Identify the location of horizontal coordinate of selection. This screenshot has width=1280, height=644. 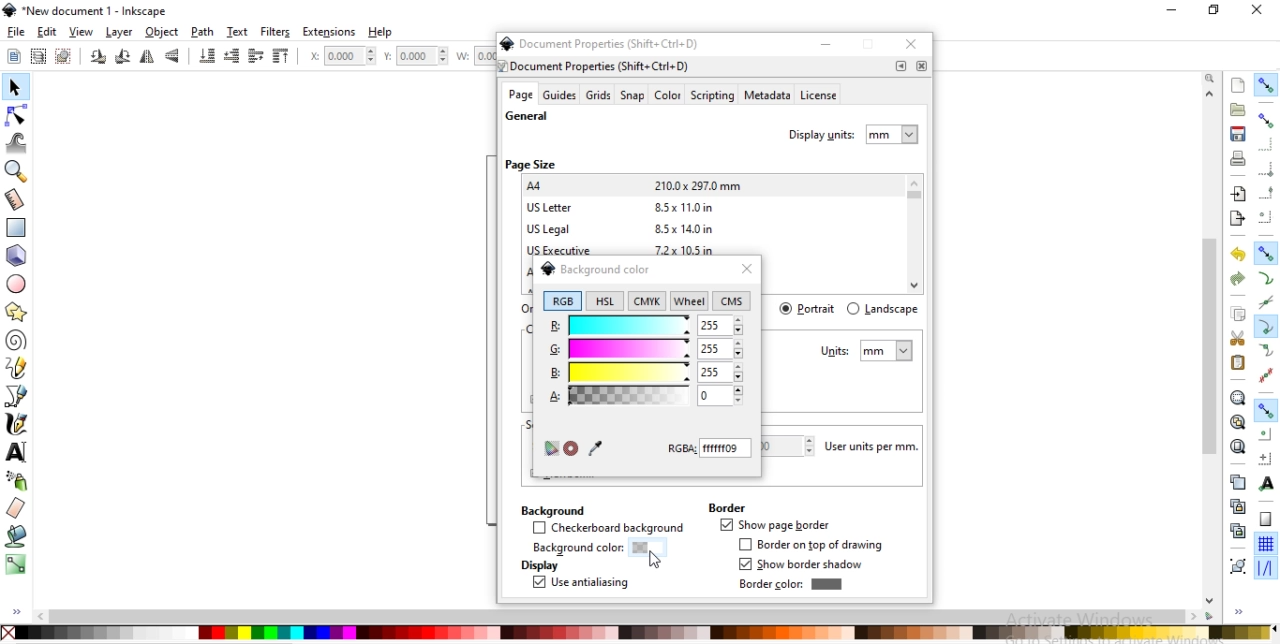
(340, 58).